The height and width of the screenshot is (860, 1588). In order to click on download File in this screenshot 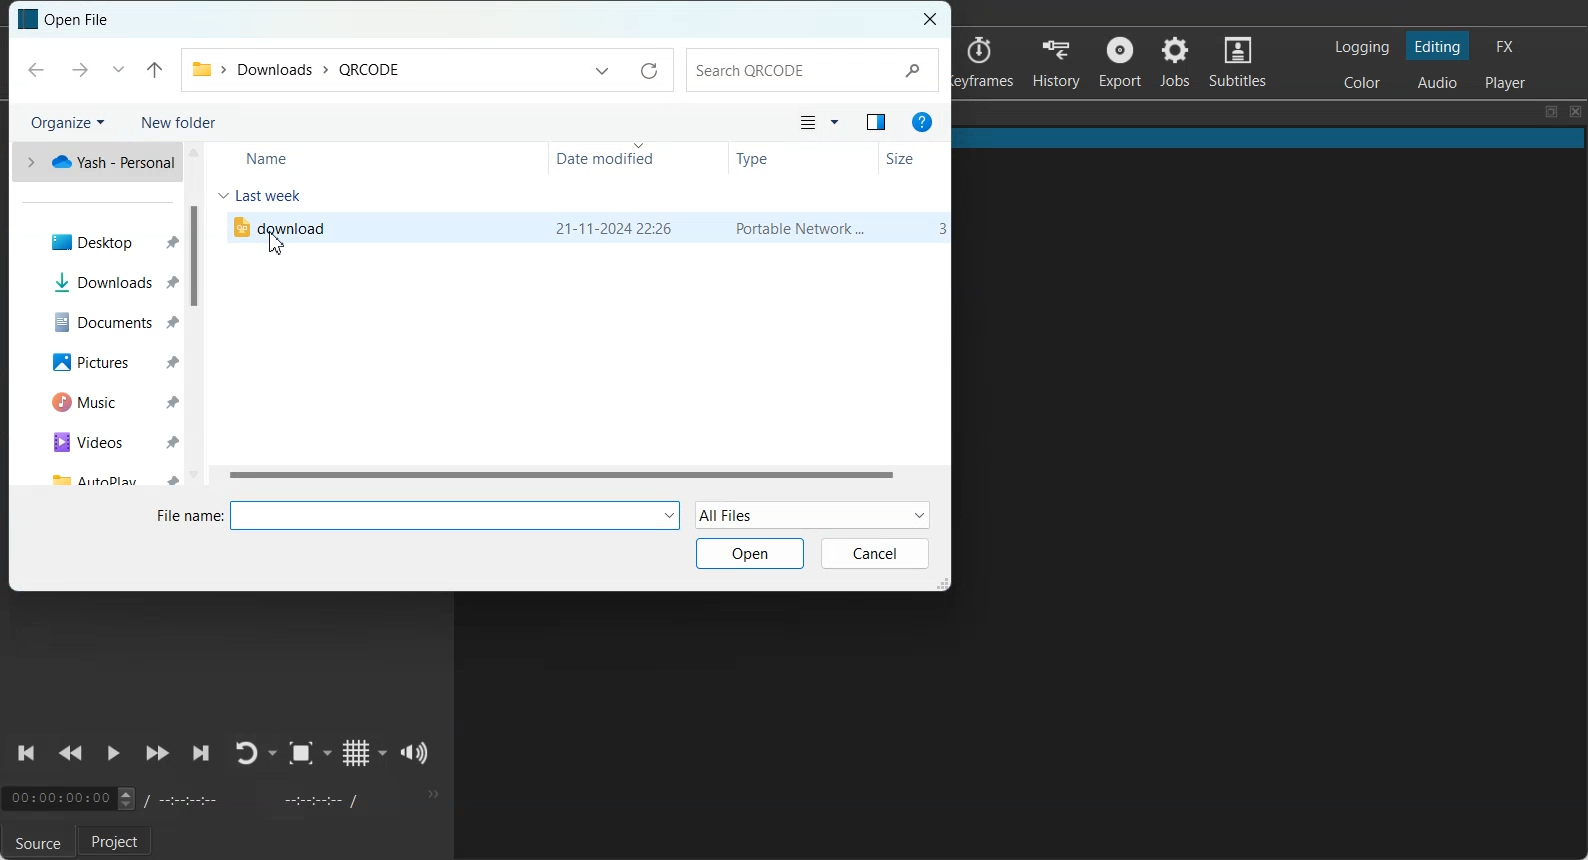, I will do `click(279, 226)`.